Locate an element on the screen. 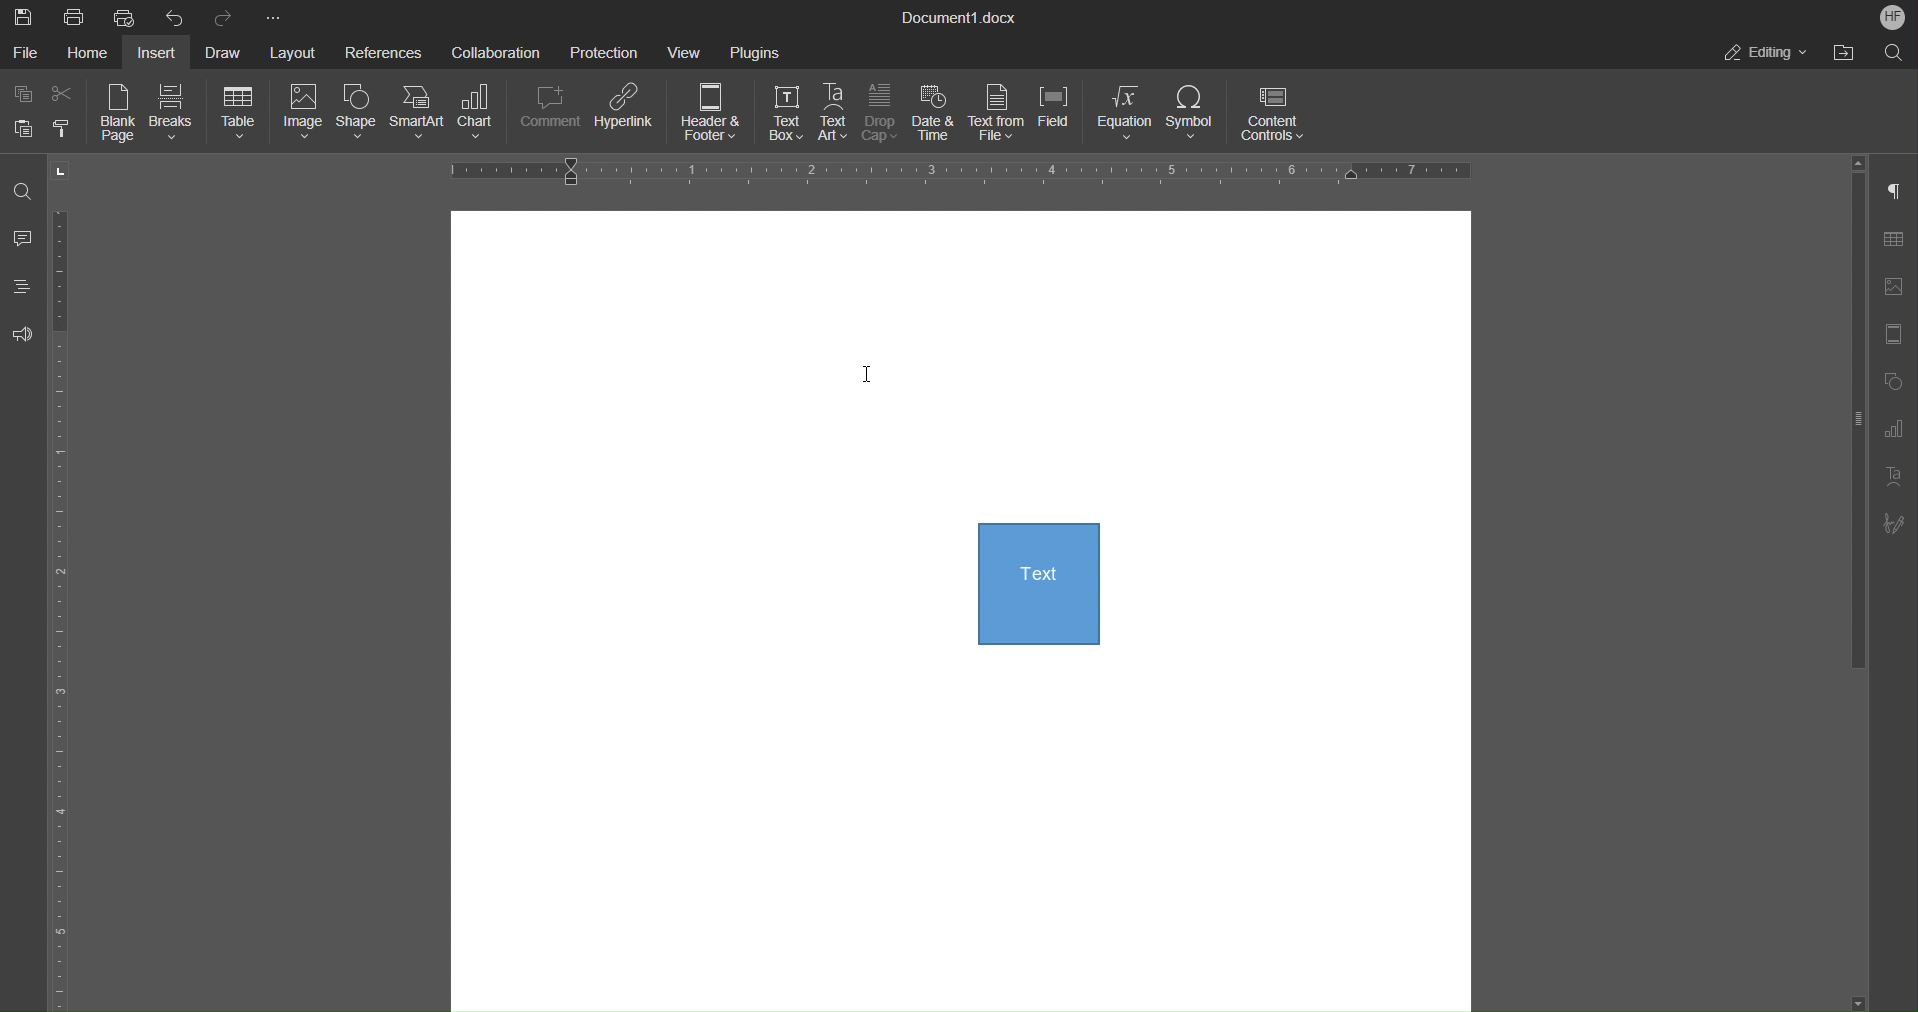 The height and width of the screenshot is (1012, 1918). Blank Page is located at coordinates (120, 115).